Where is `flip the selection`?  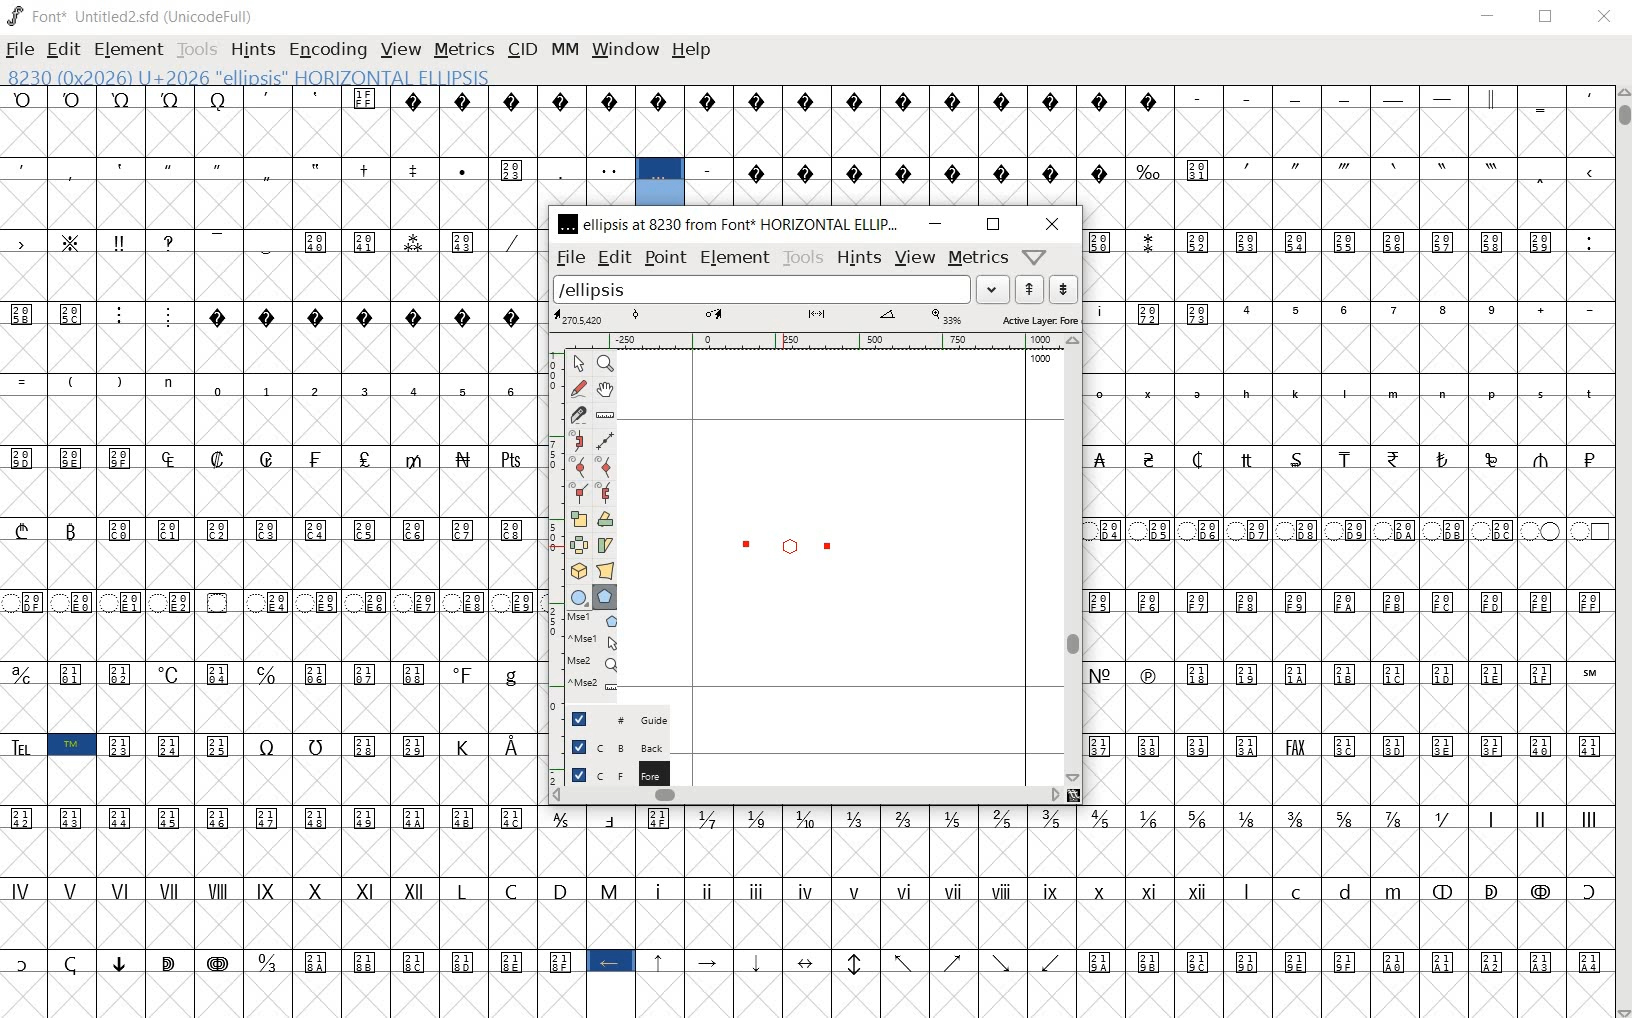 flip the selection is located at coordinates (580, 544).